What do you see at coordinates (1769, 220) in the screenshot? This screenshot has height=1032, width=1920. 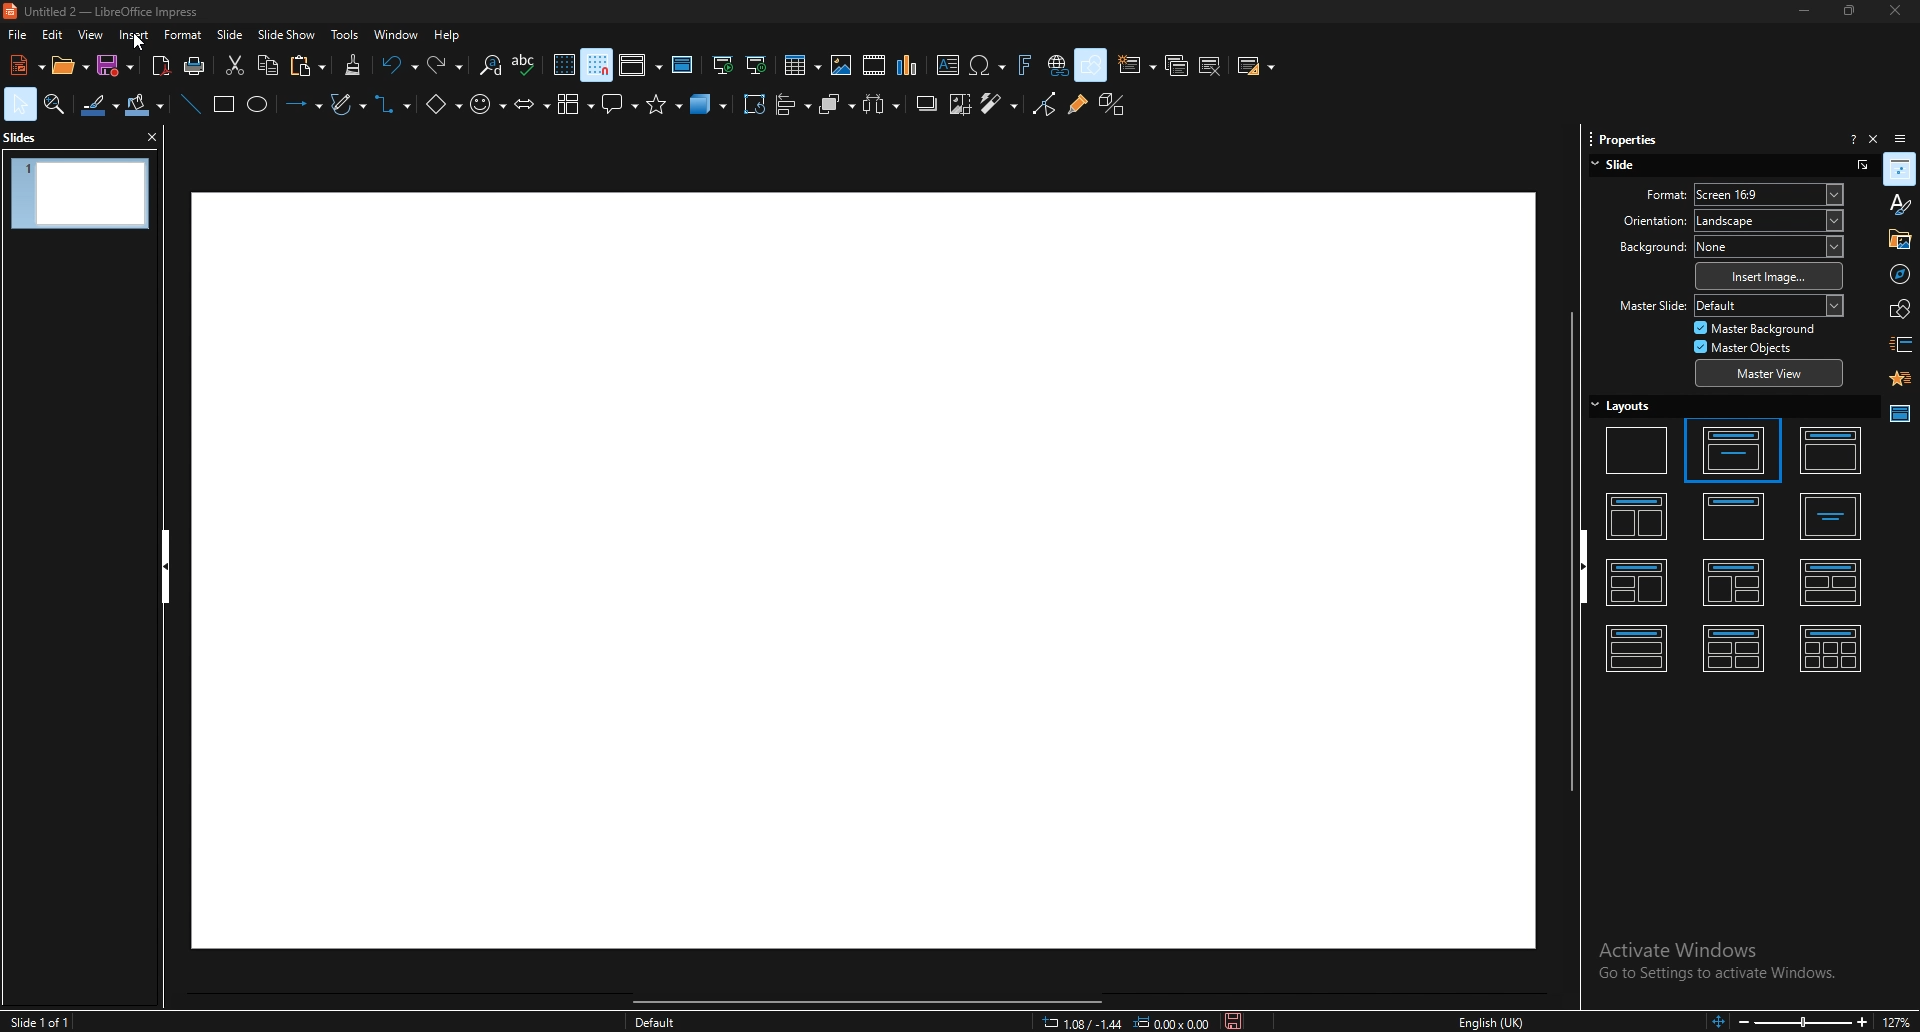 I see `orientation Landscape` at bounding box center [1769, 220].